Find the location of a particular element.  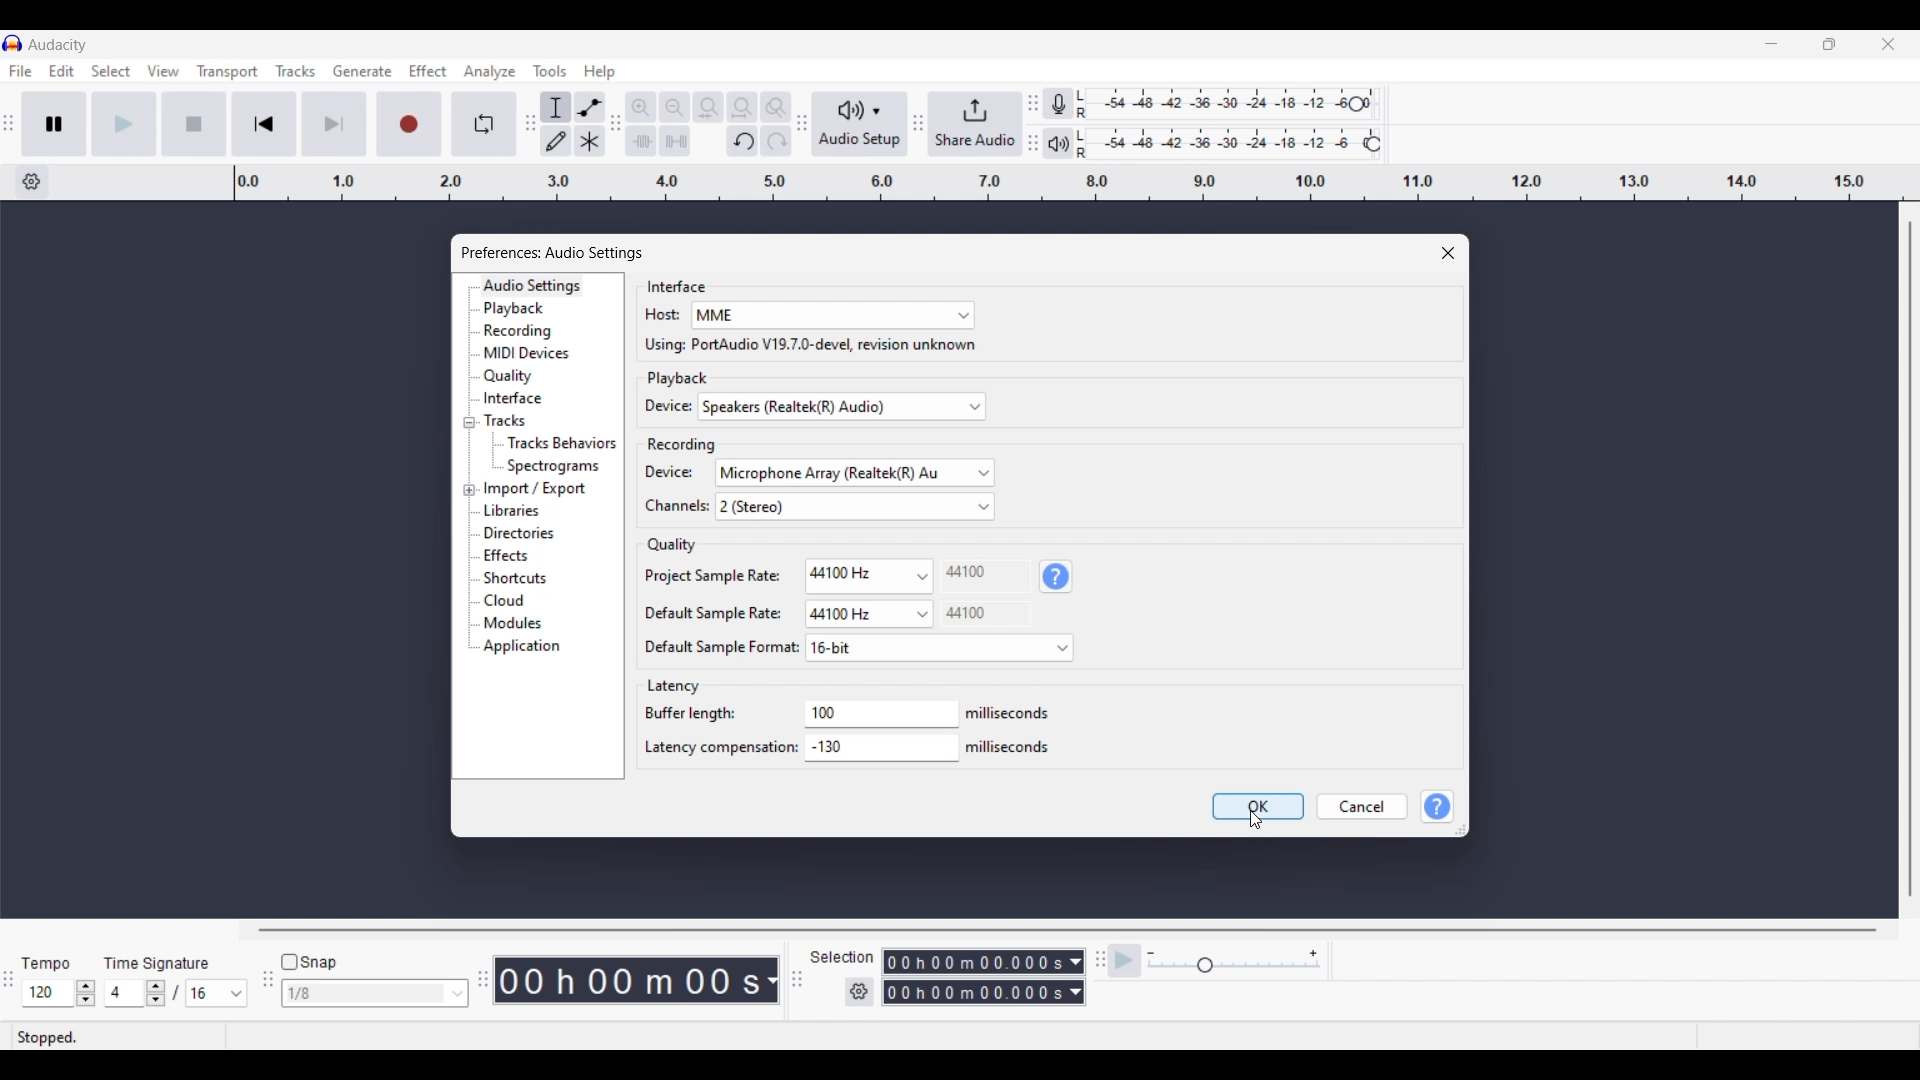

Device options is located at coordinates (854, 473).